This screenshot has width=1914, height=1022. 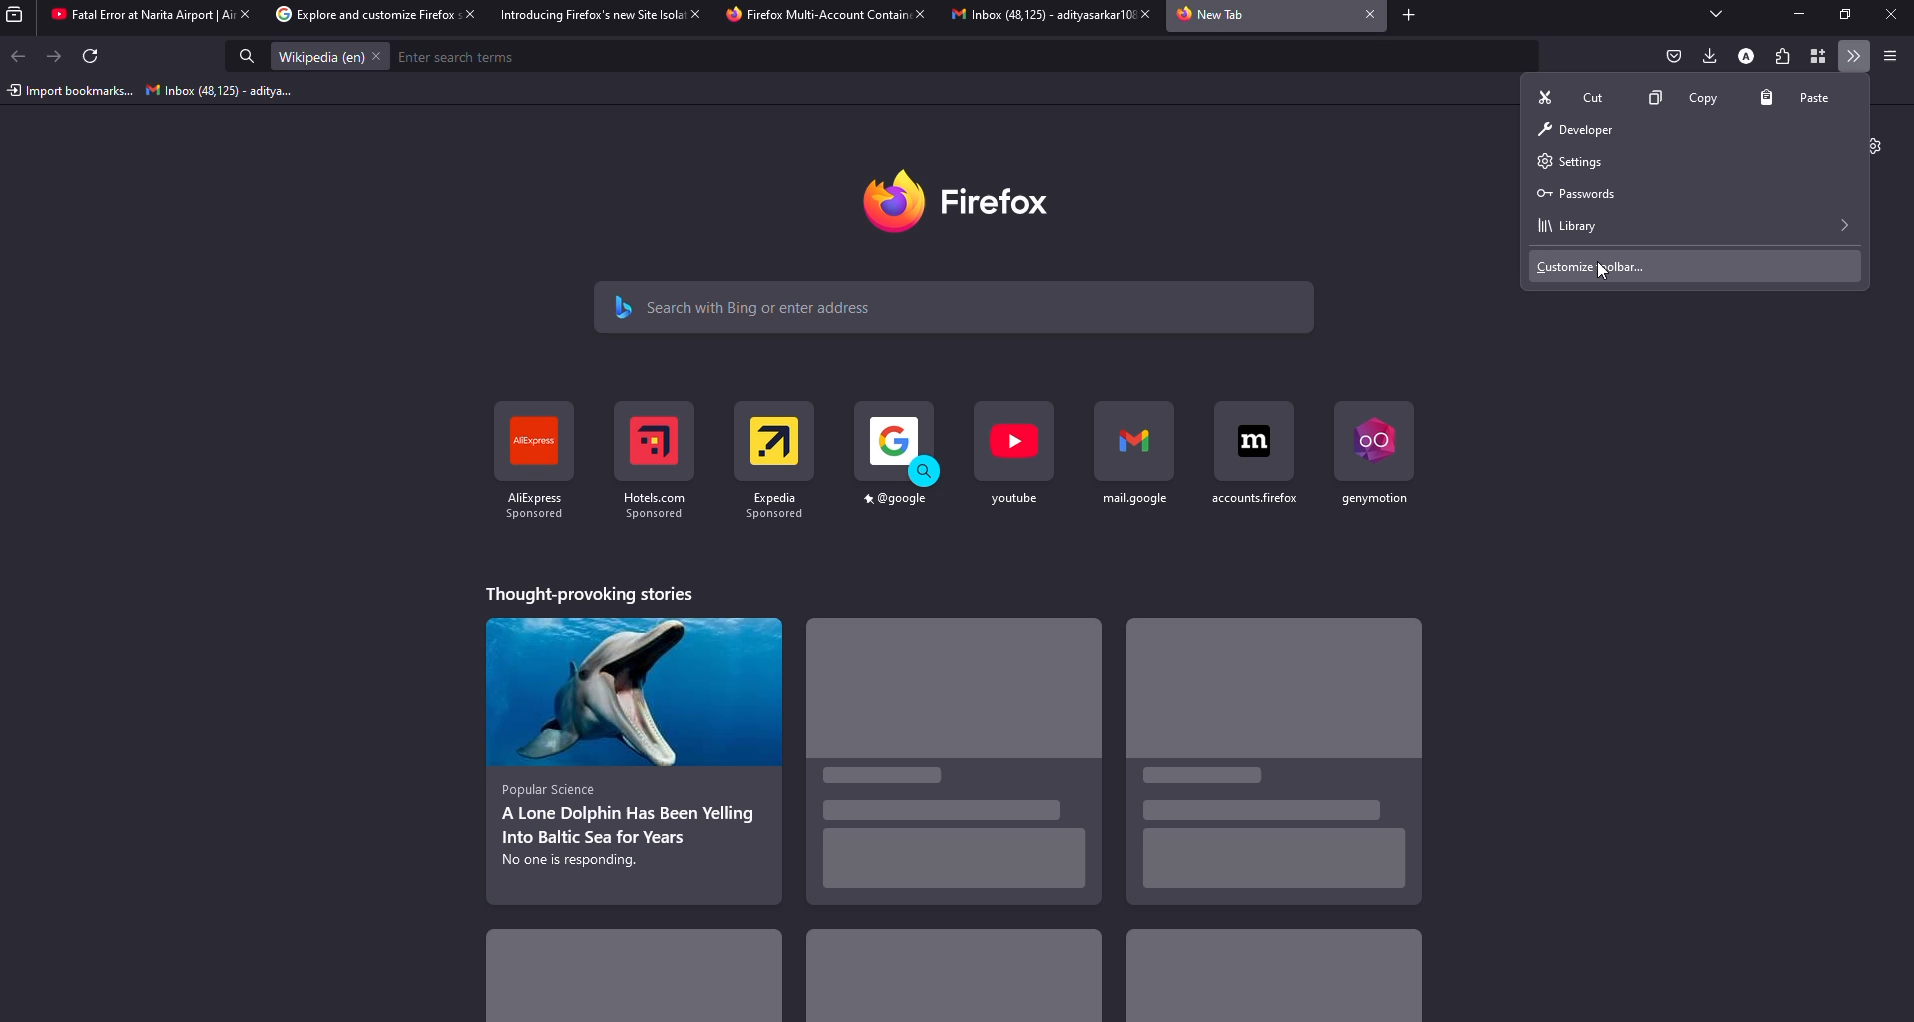 What do you see at coordinates (815, 16) in the screenshot?
I see `tab` at bounding box center [815, 16].